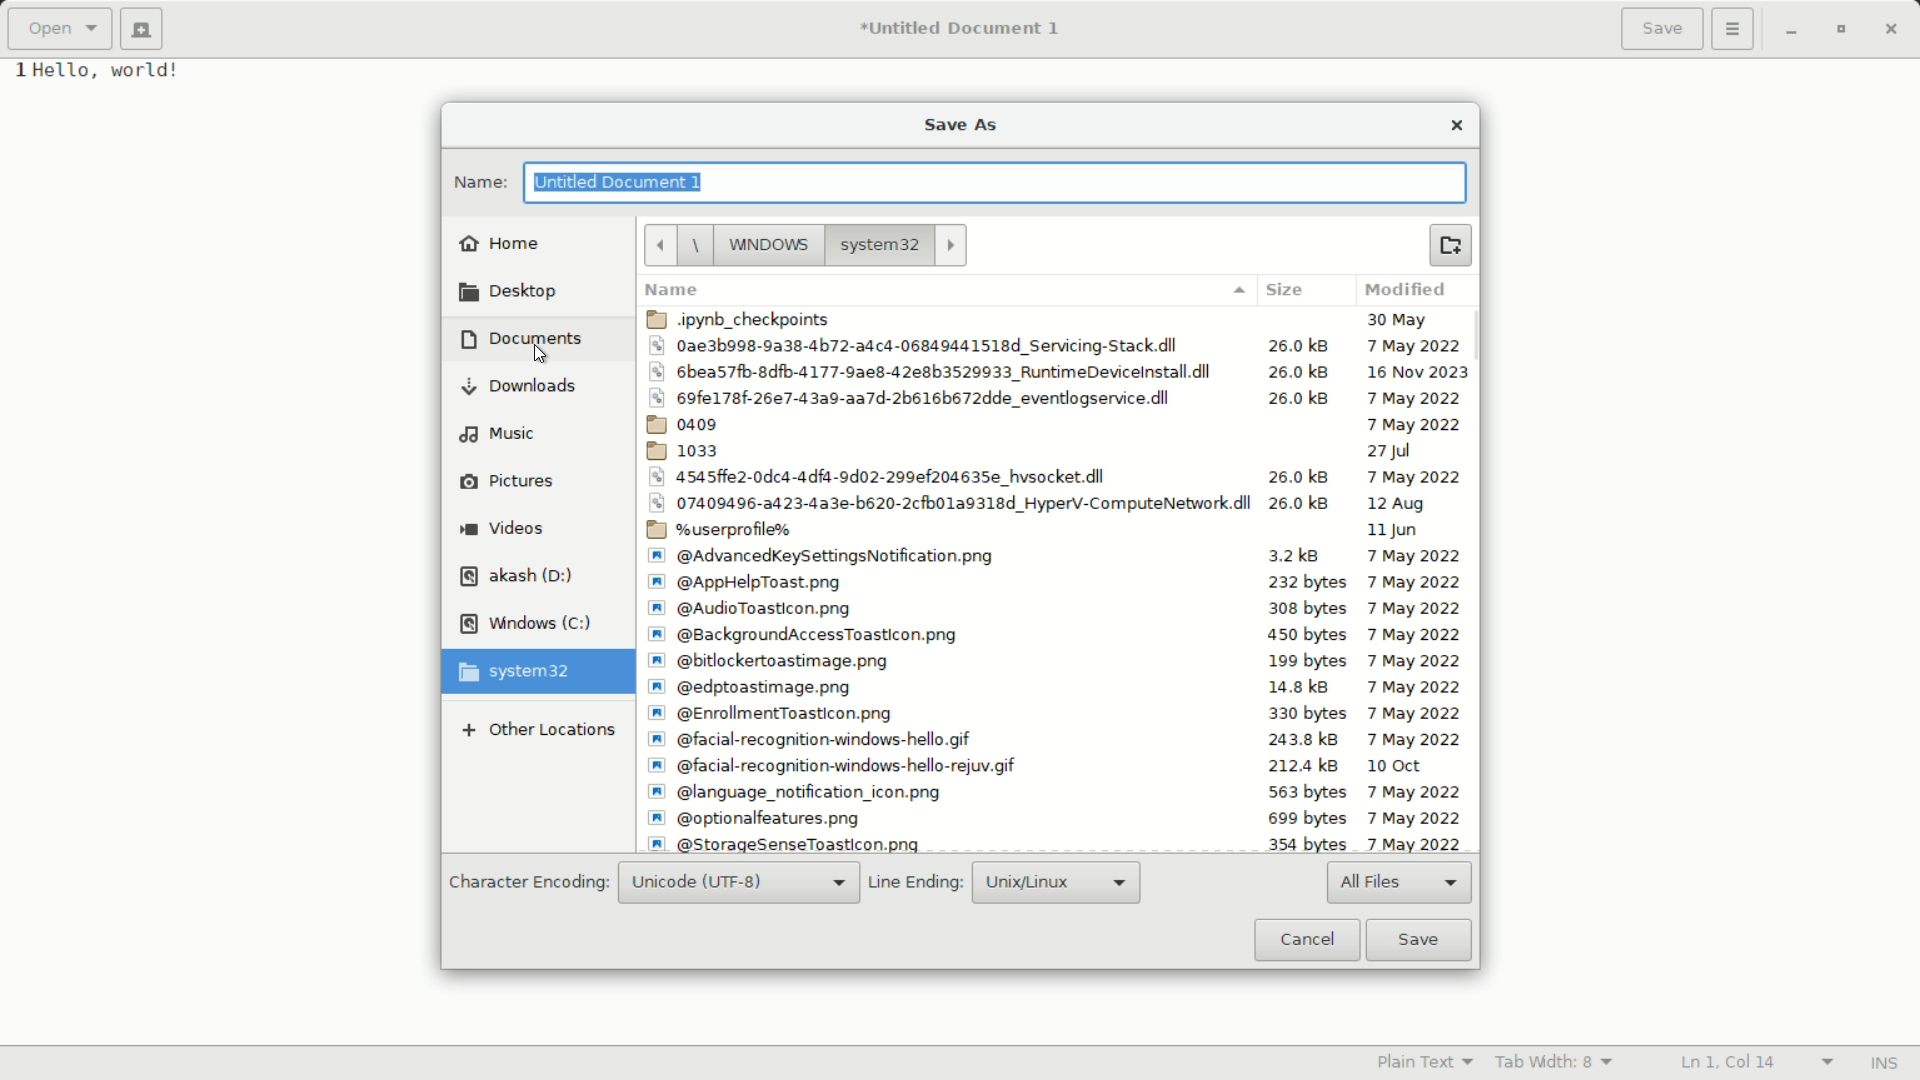 The image size is (1920, 1080). What do you see at coordinates (659, 246) in the screenshot?
I see `Move back` at bounding box center [659, 246].